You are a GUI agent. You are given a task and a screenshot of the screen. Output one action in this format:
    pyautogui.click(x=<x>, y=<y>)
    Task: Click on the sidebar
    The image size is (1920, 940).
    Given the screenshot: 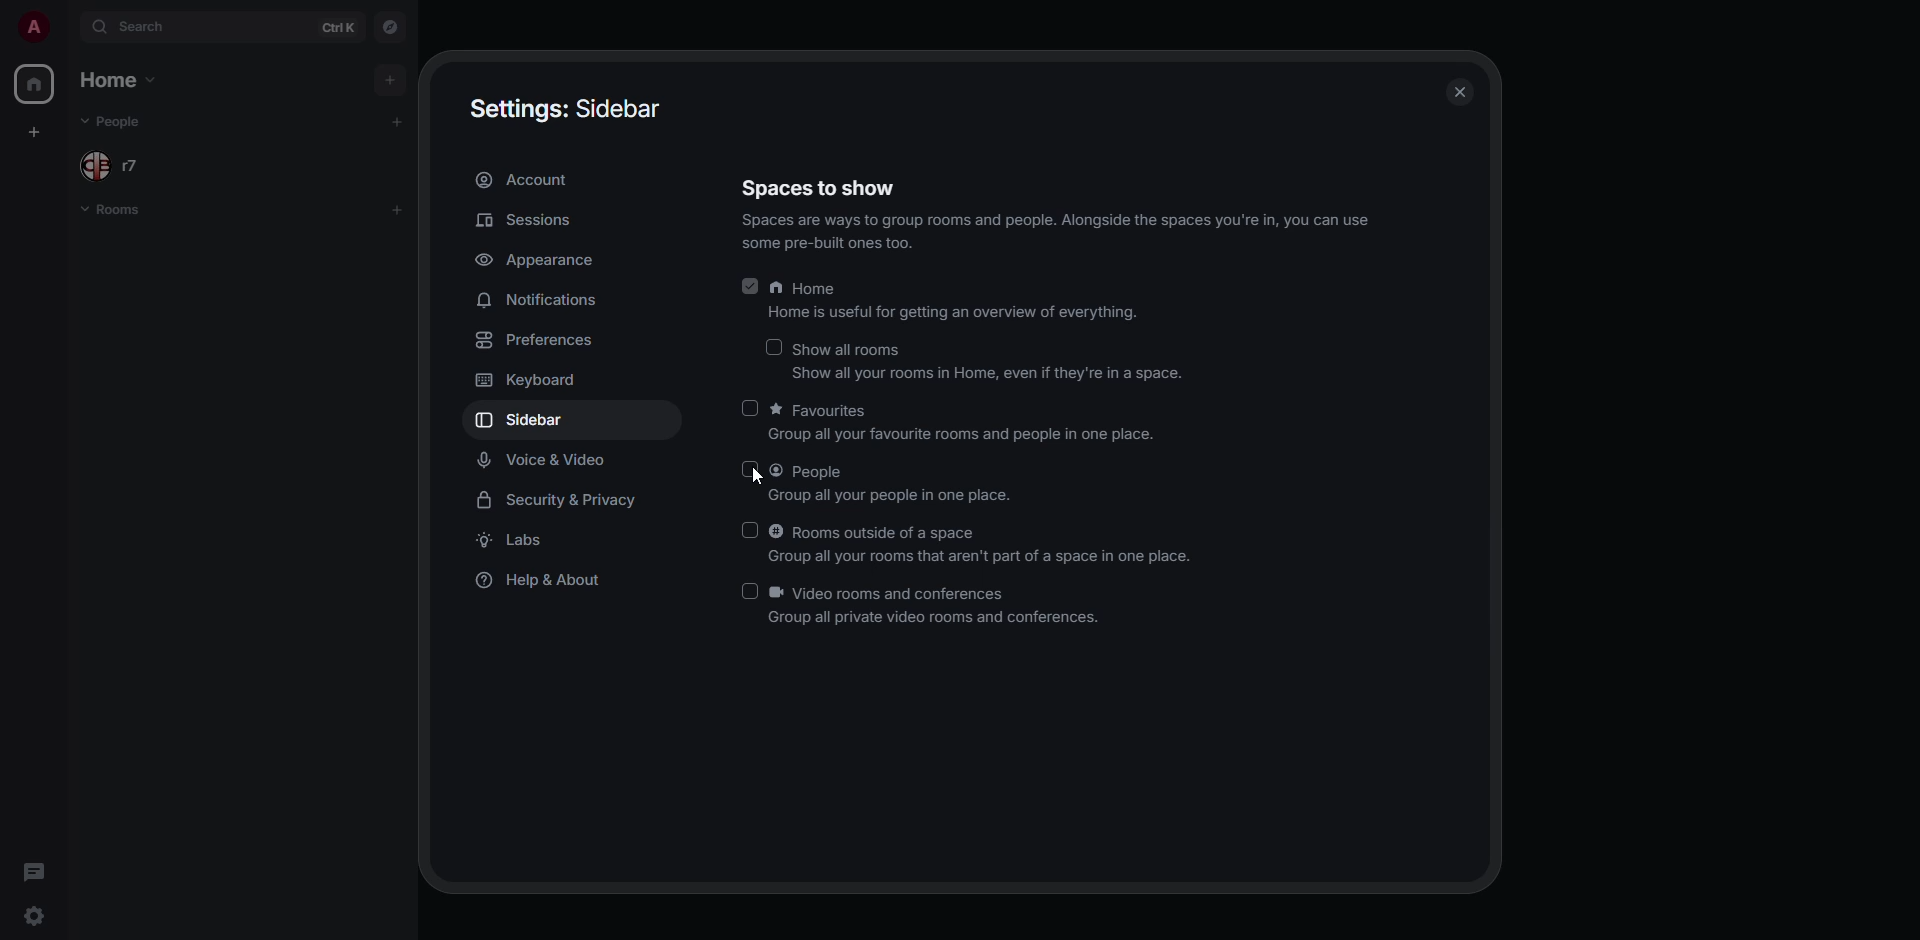 What is the action you would take?
    pyautogui.click(x=583, y=109)
    